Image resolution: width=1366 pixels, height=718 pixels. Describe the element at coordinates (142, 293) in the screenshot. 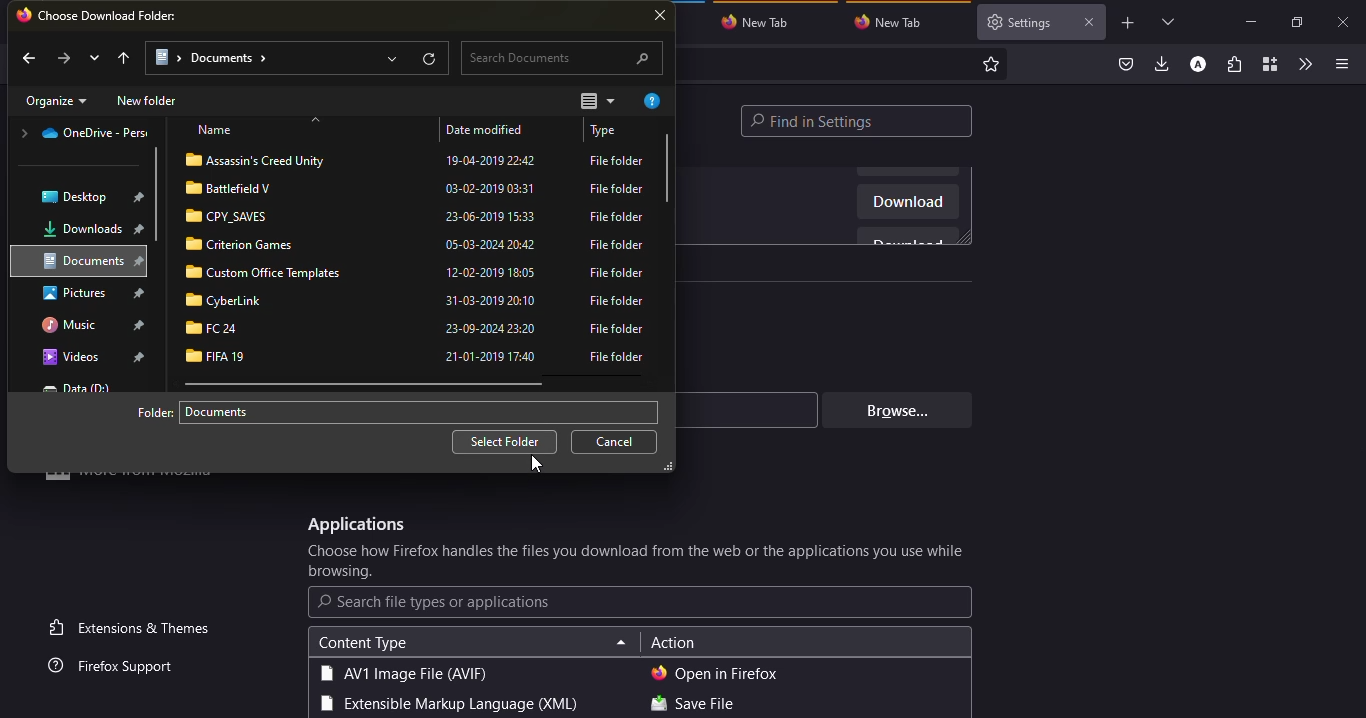

I see `pin` at that location.